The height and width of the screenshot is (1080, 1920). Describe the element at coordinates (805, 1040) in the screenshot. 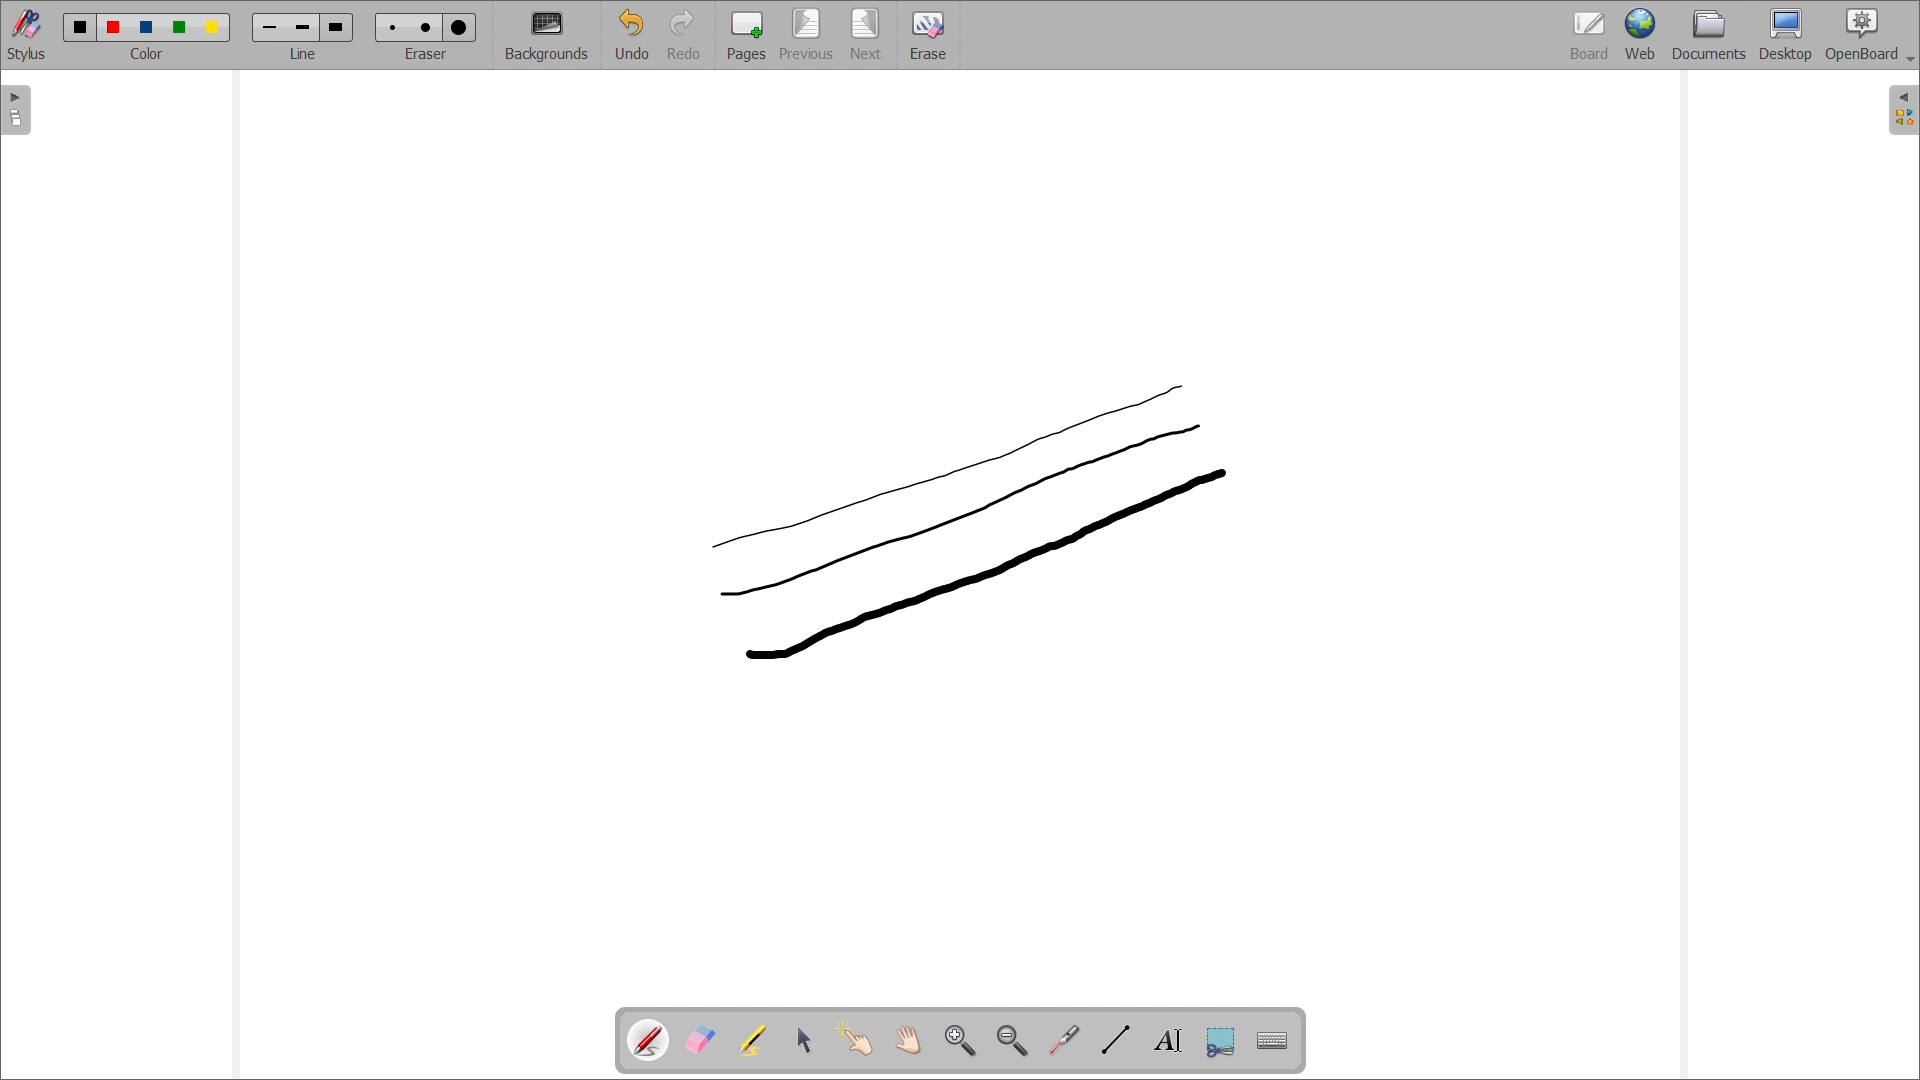

I see `select and modify objects` at that location.